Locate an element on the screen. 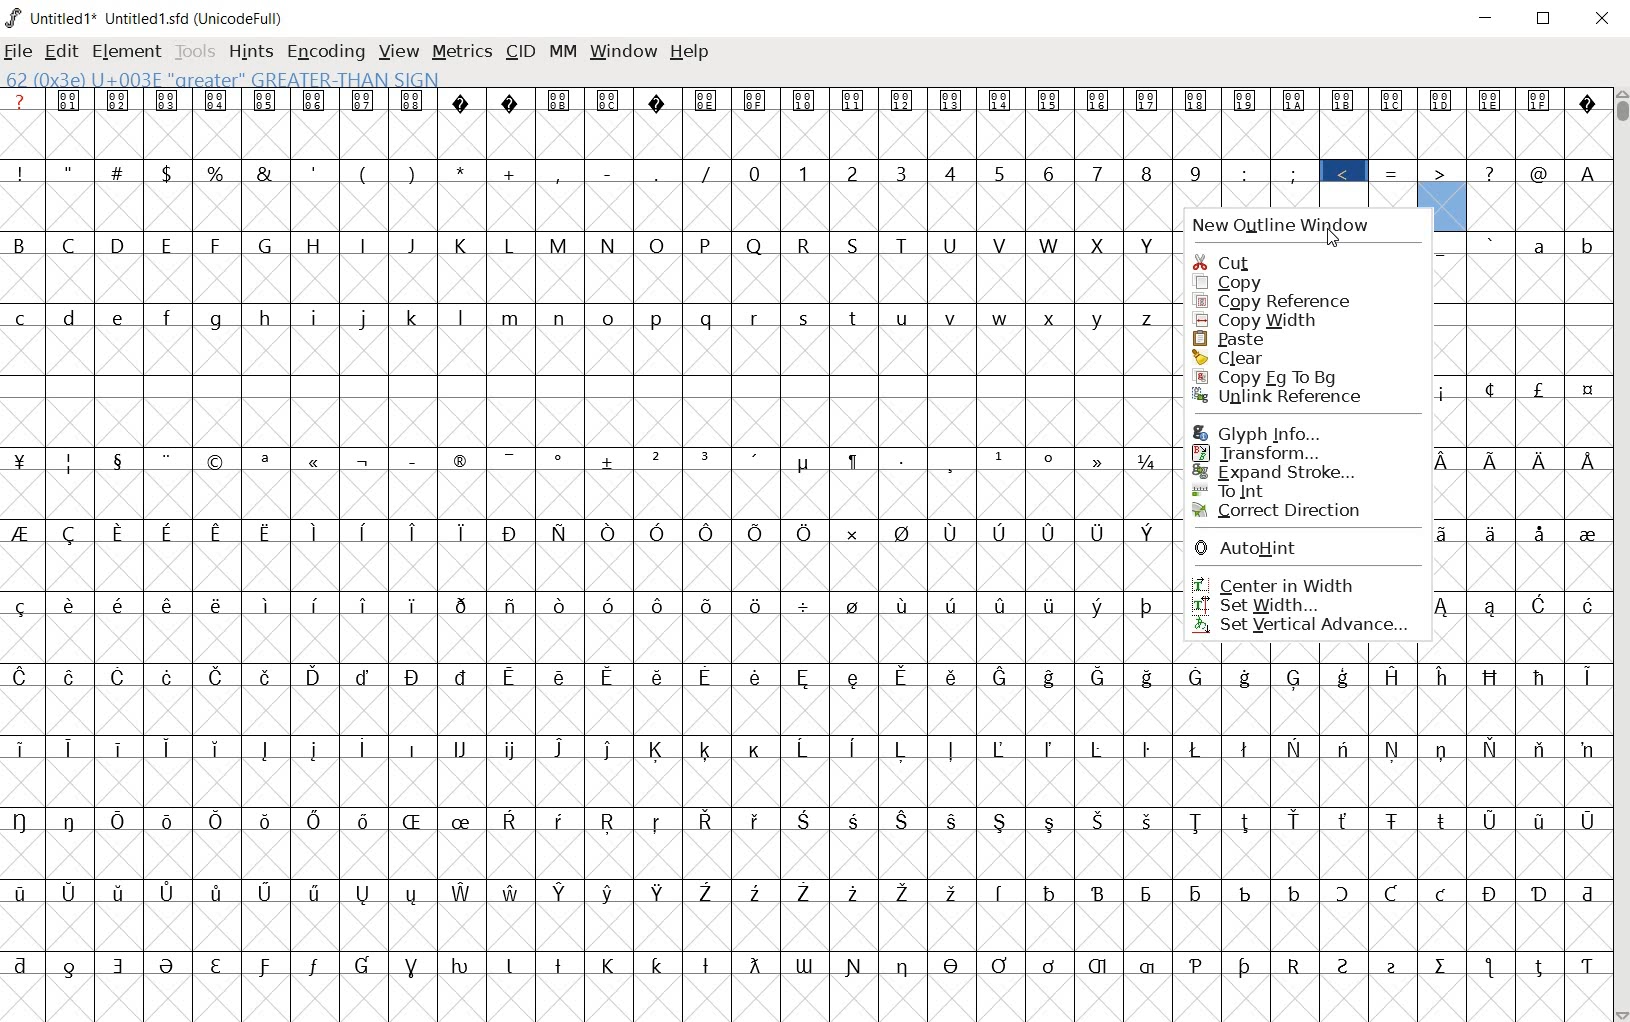 Image resolution: width=1630 pixels, height=1022 pixels. cid is located at coordinates (519, 50).